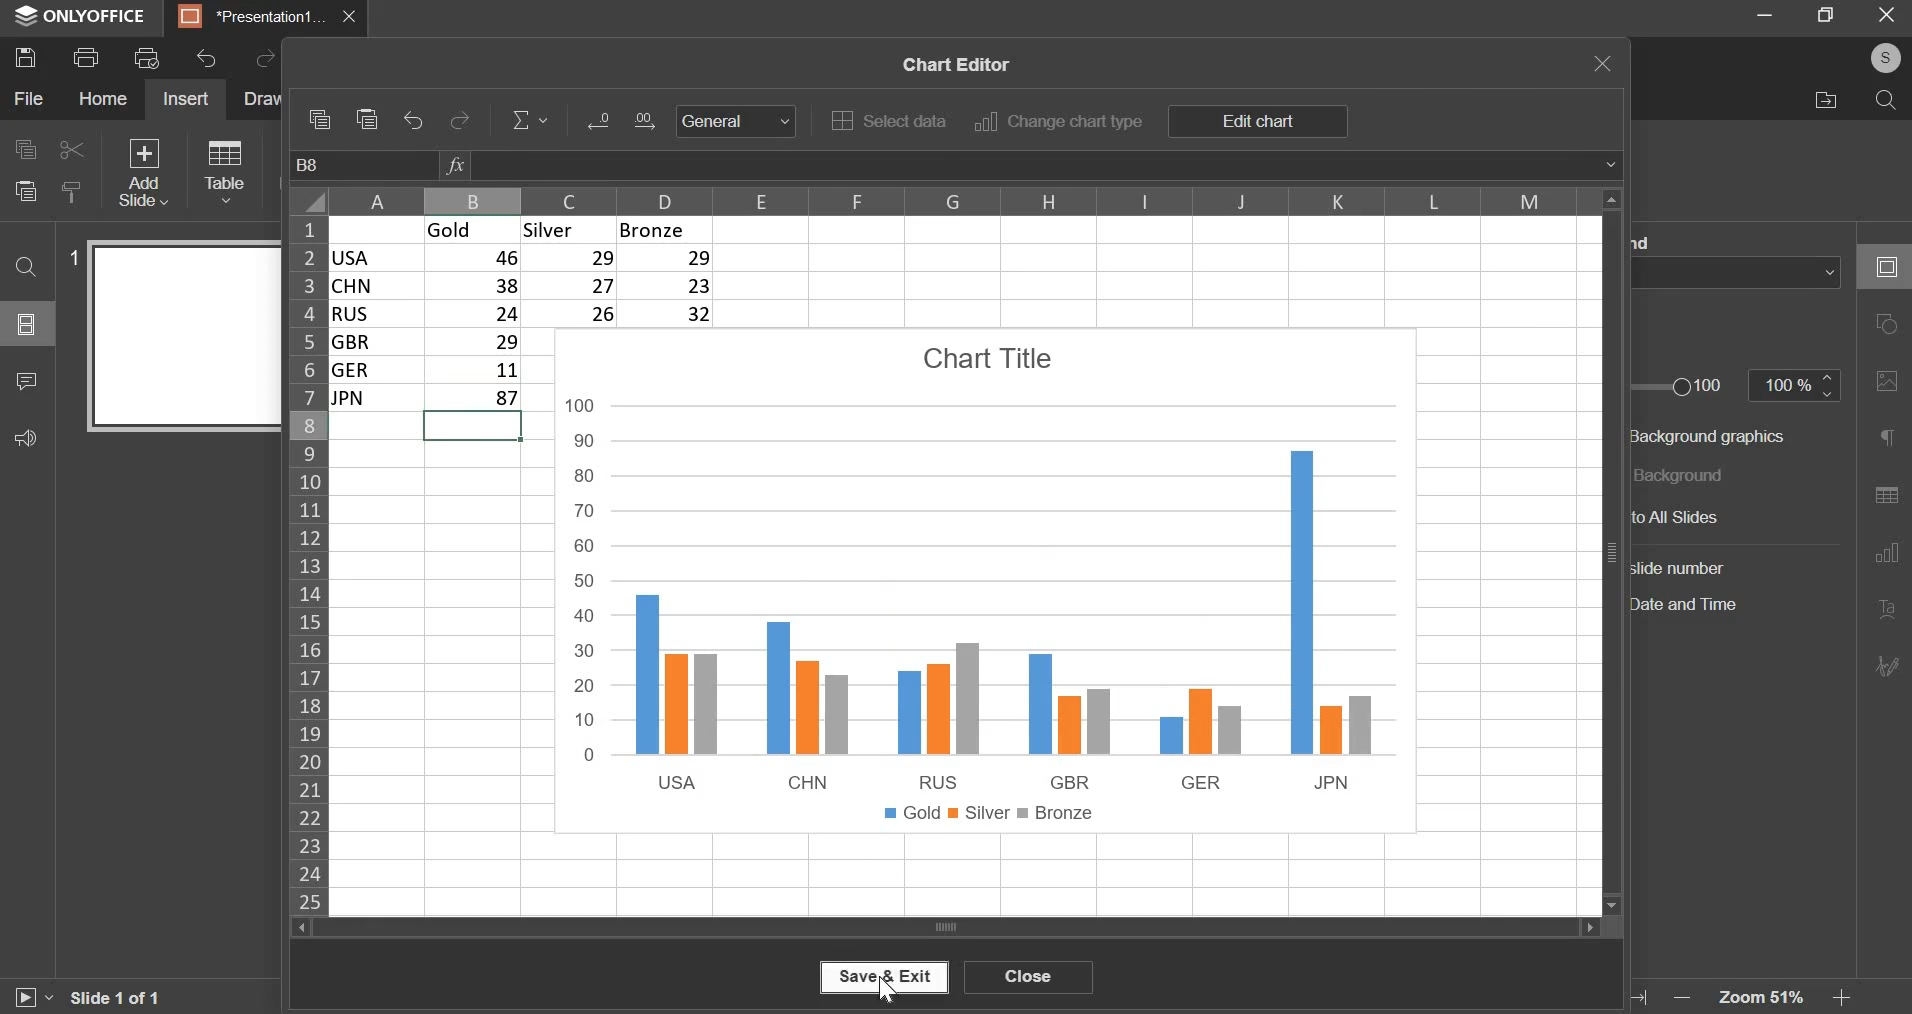 This screenshot has width=1912, height=1014. Describe the element at coordinates (1885, 14) in the screenshot. I see `exit` at that location.